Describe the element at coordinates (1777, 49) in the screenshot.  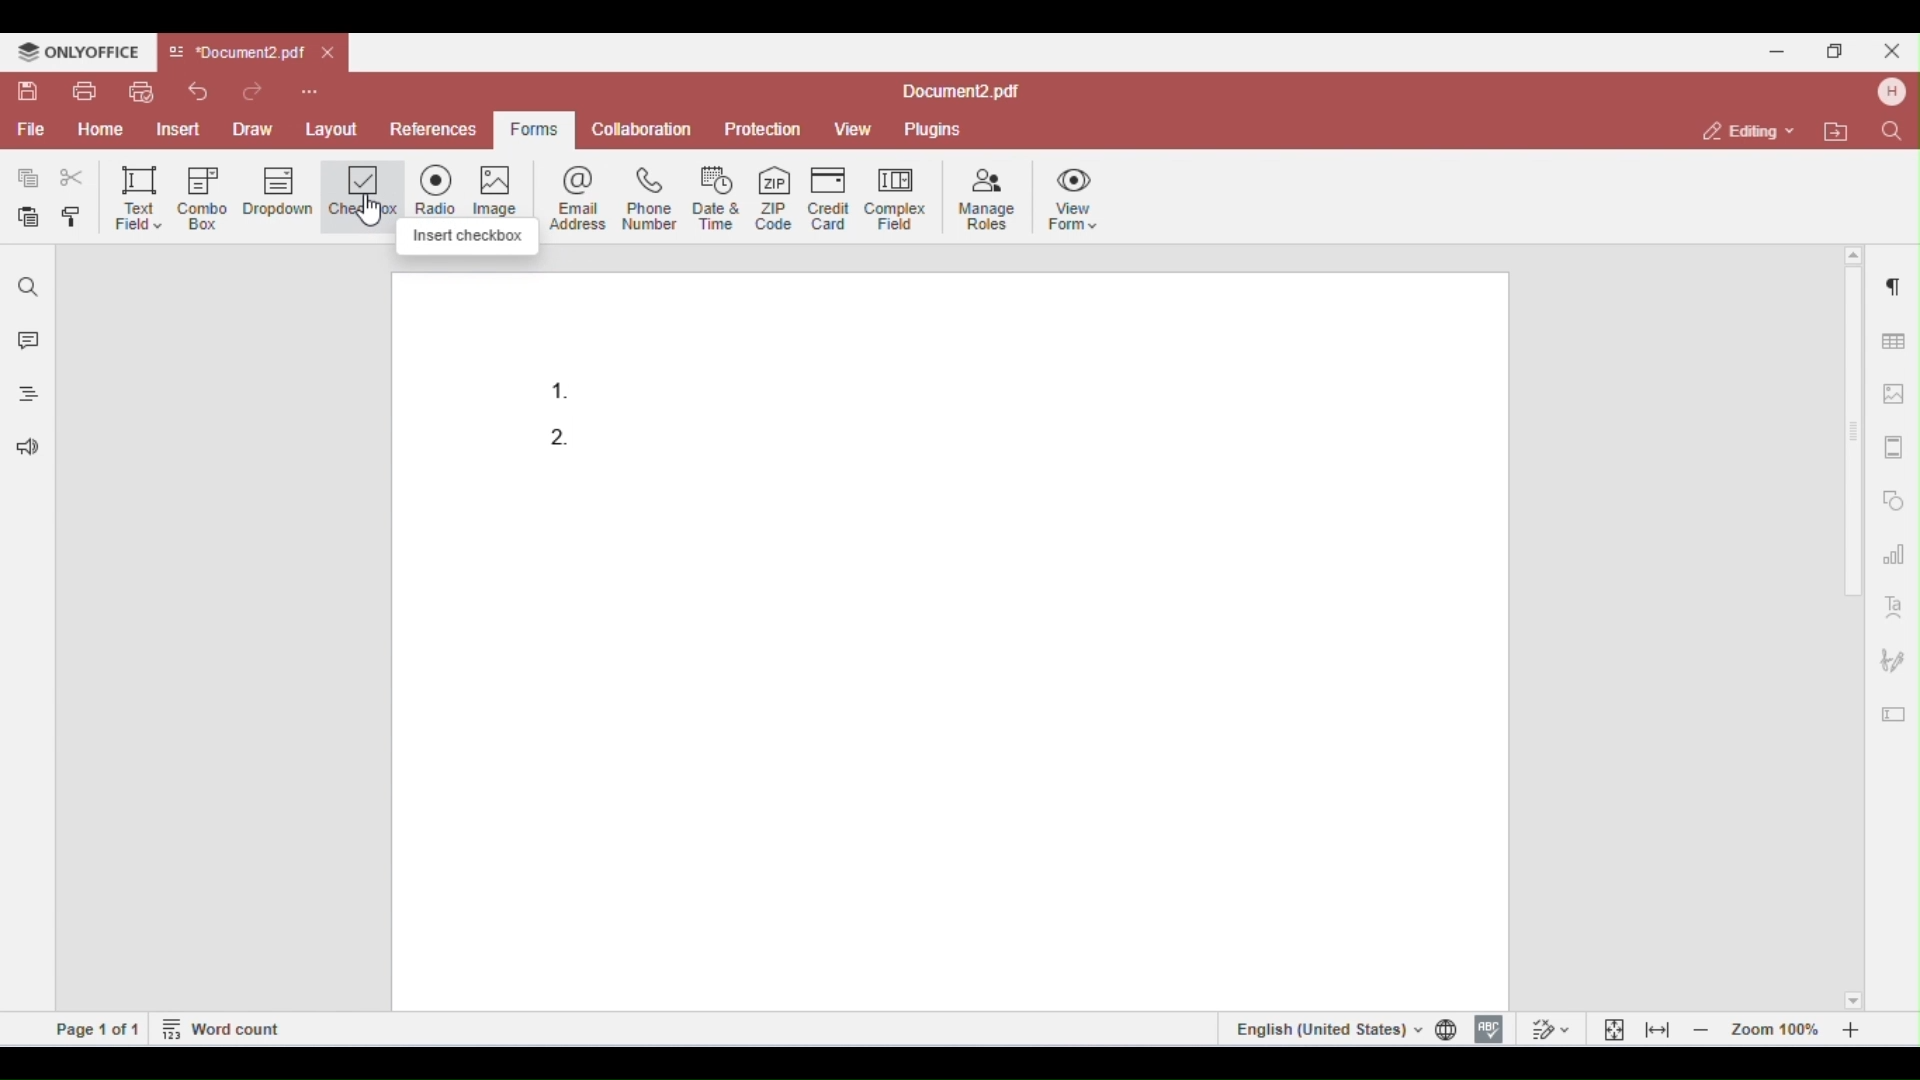
I see `minimize` at that location.